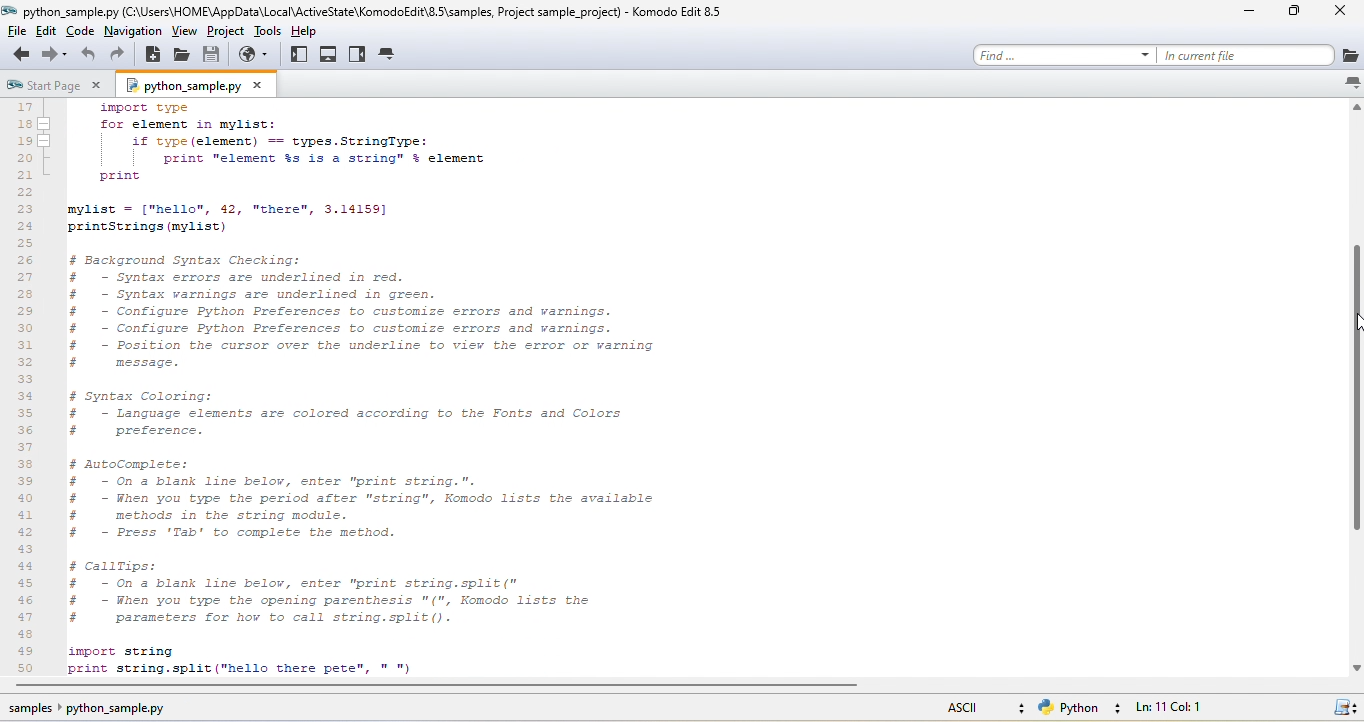 This screenshot has height=722, width=1364. What do you see at coordinates (1301, 14) in the screenshot?
I see `maximize` at bounding box center [1301, 14].